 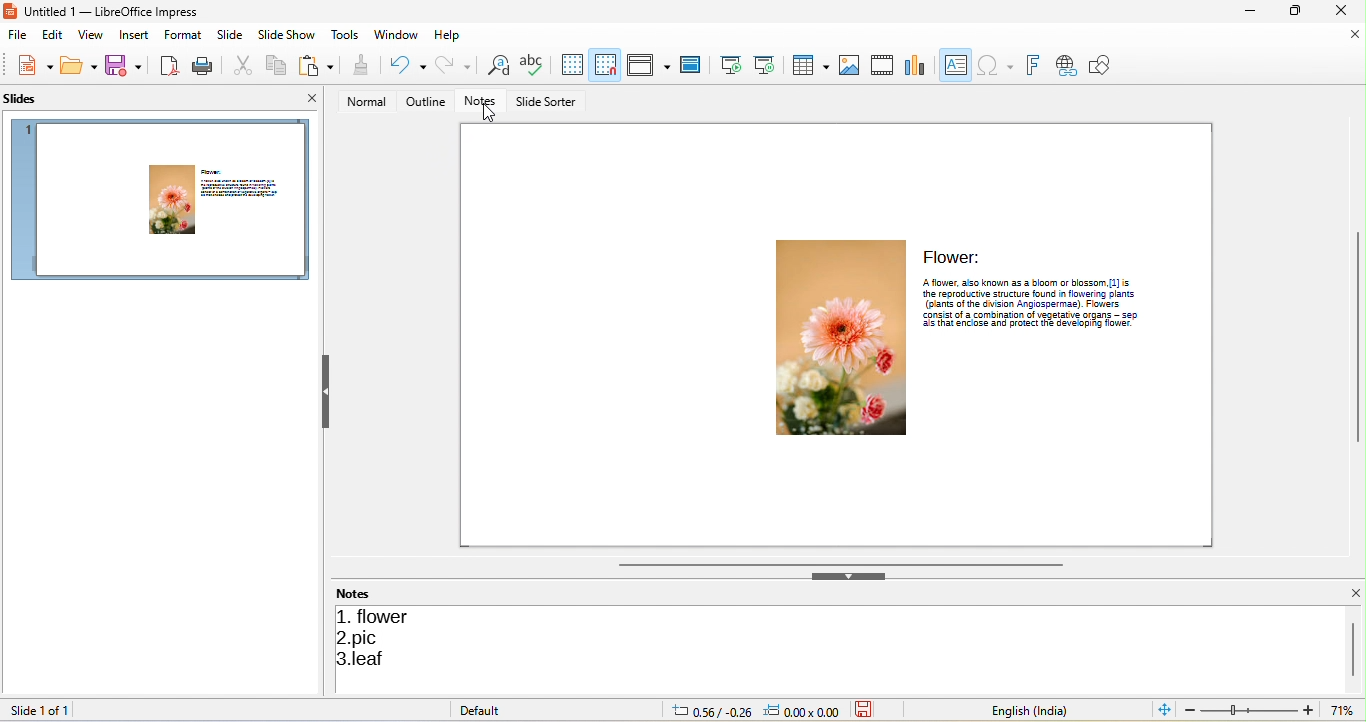 What do you see at coordinates (47, 35) in the screenshot?
I see `edit` at bounding box center [47, 35].